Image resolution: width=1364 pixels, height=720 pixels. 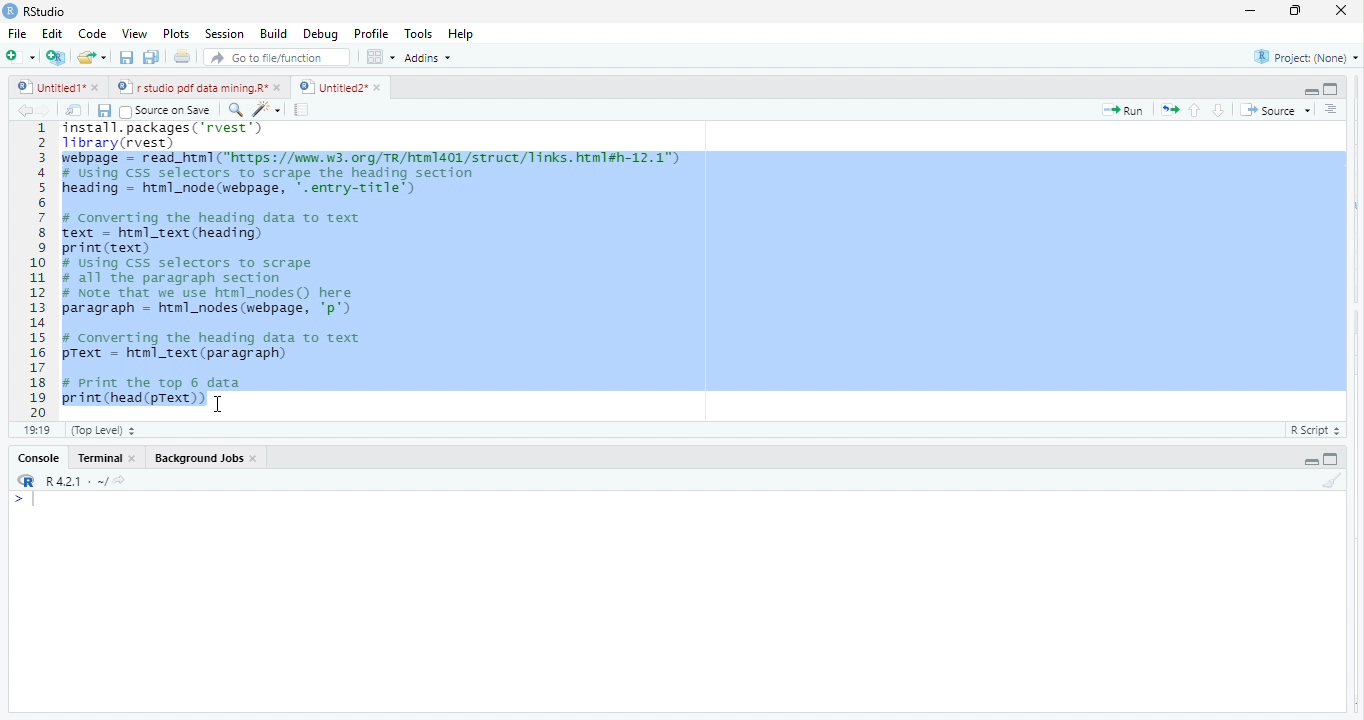 I want to click on print the current file, so click(x=179, y=58).